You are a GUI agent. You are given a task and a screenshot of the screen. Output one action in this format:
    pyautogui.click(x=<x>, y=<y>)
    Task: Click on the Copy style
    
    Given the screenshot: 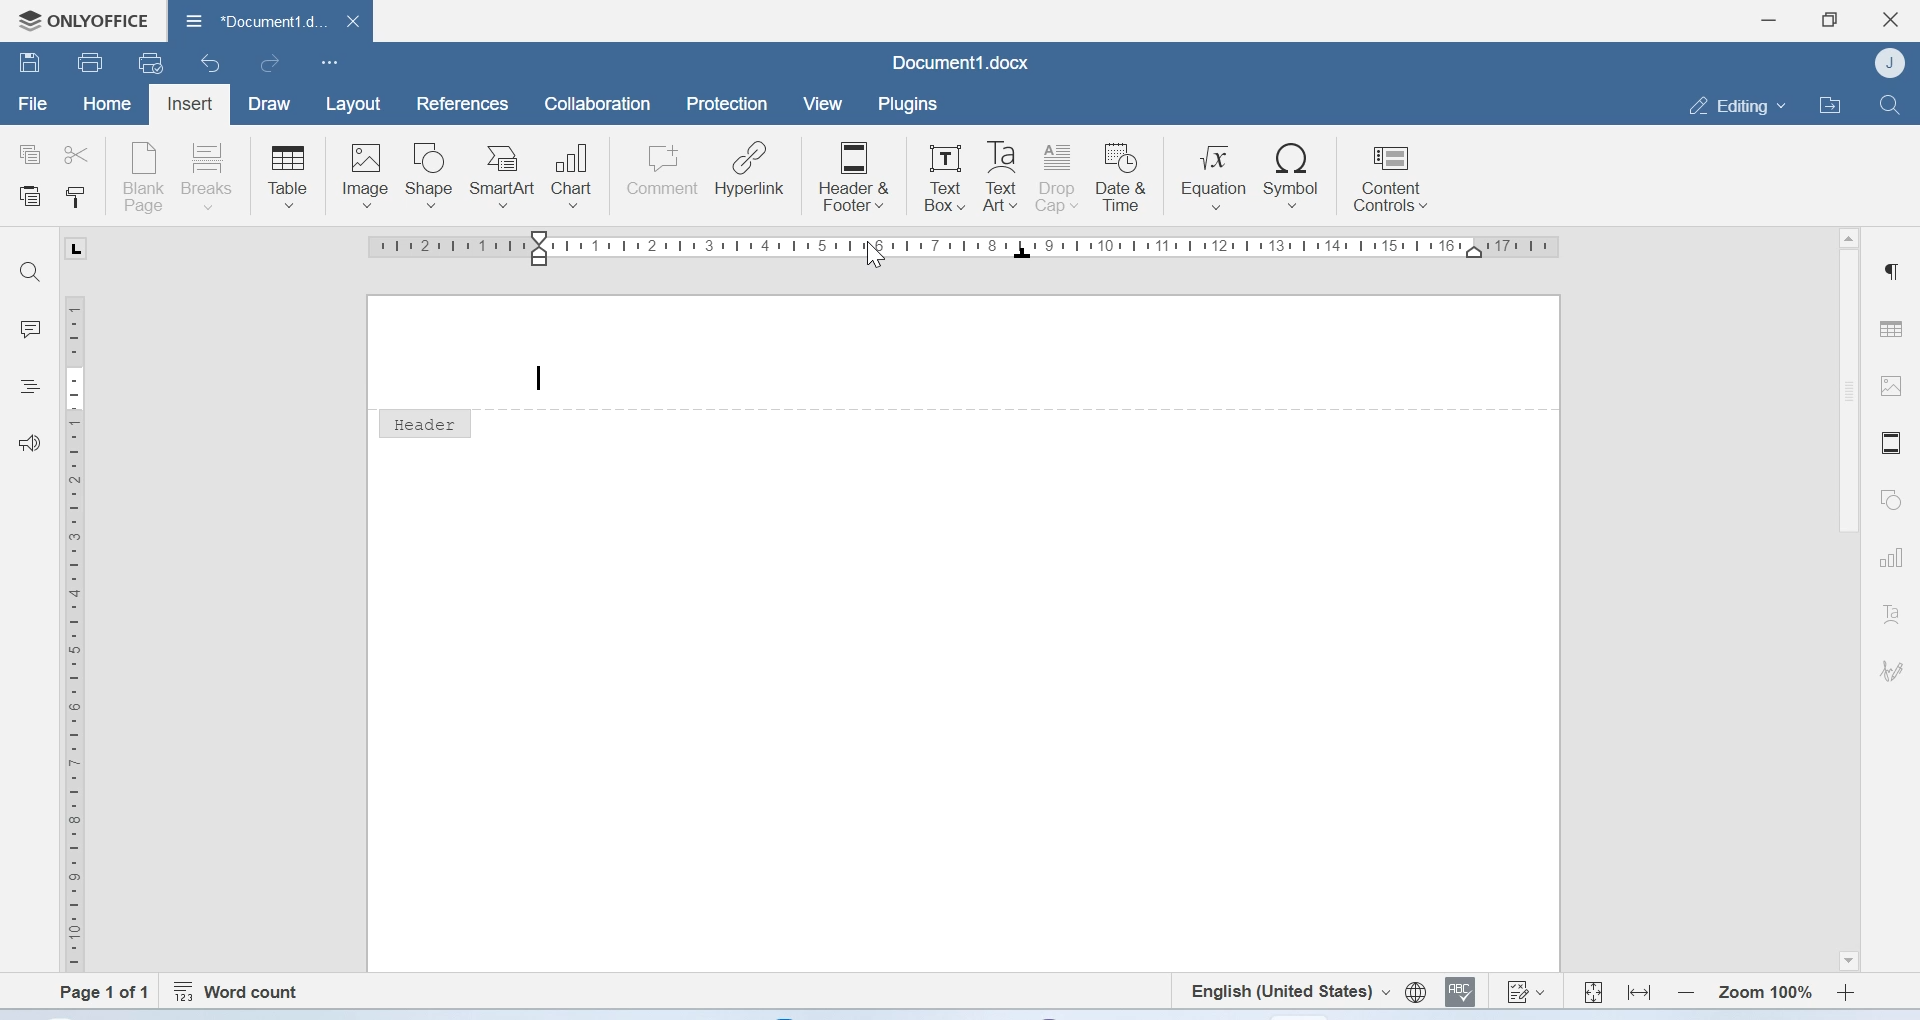 What is the action you would take?
    pyautogui.click(x=74, y=199)
    